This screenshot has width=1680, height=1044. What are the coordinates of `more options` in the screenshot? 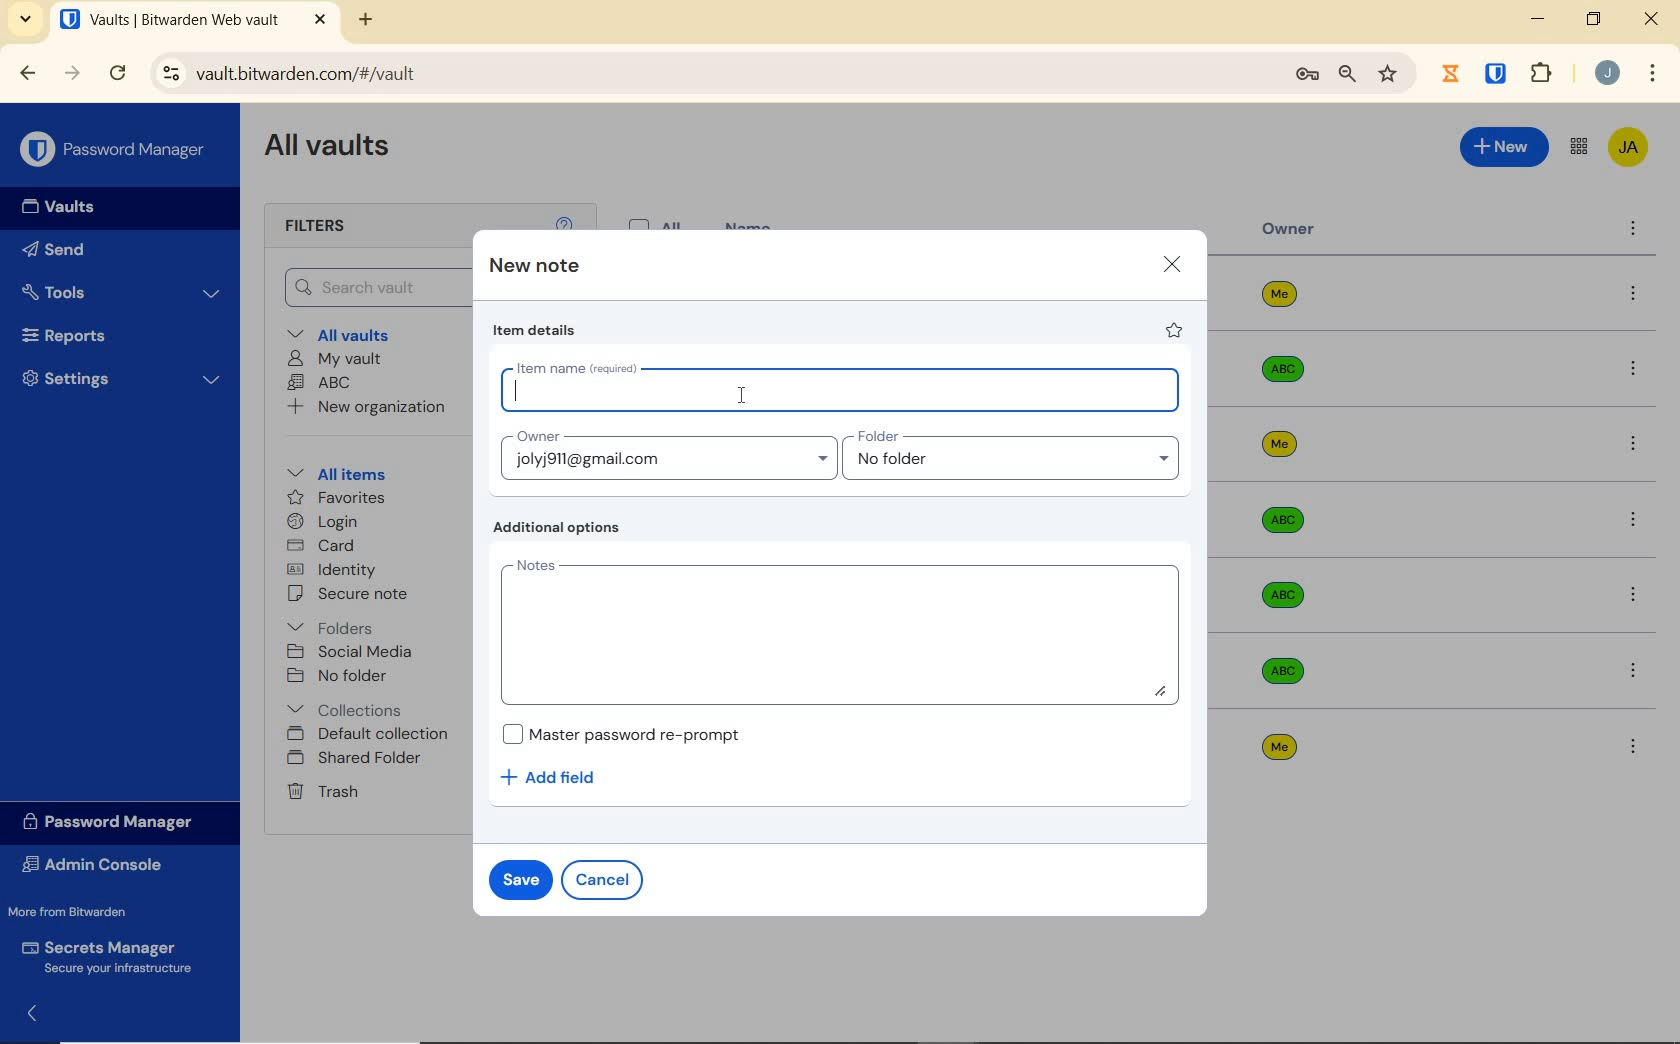 It's located at (1635, 595).